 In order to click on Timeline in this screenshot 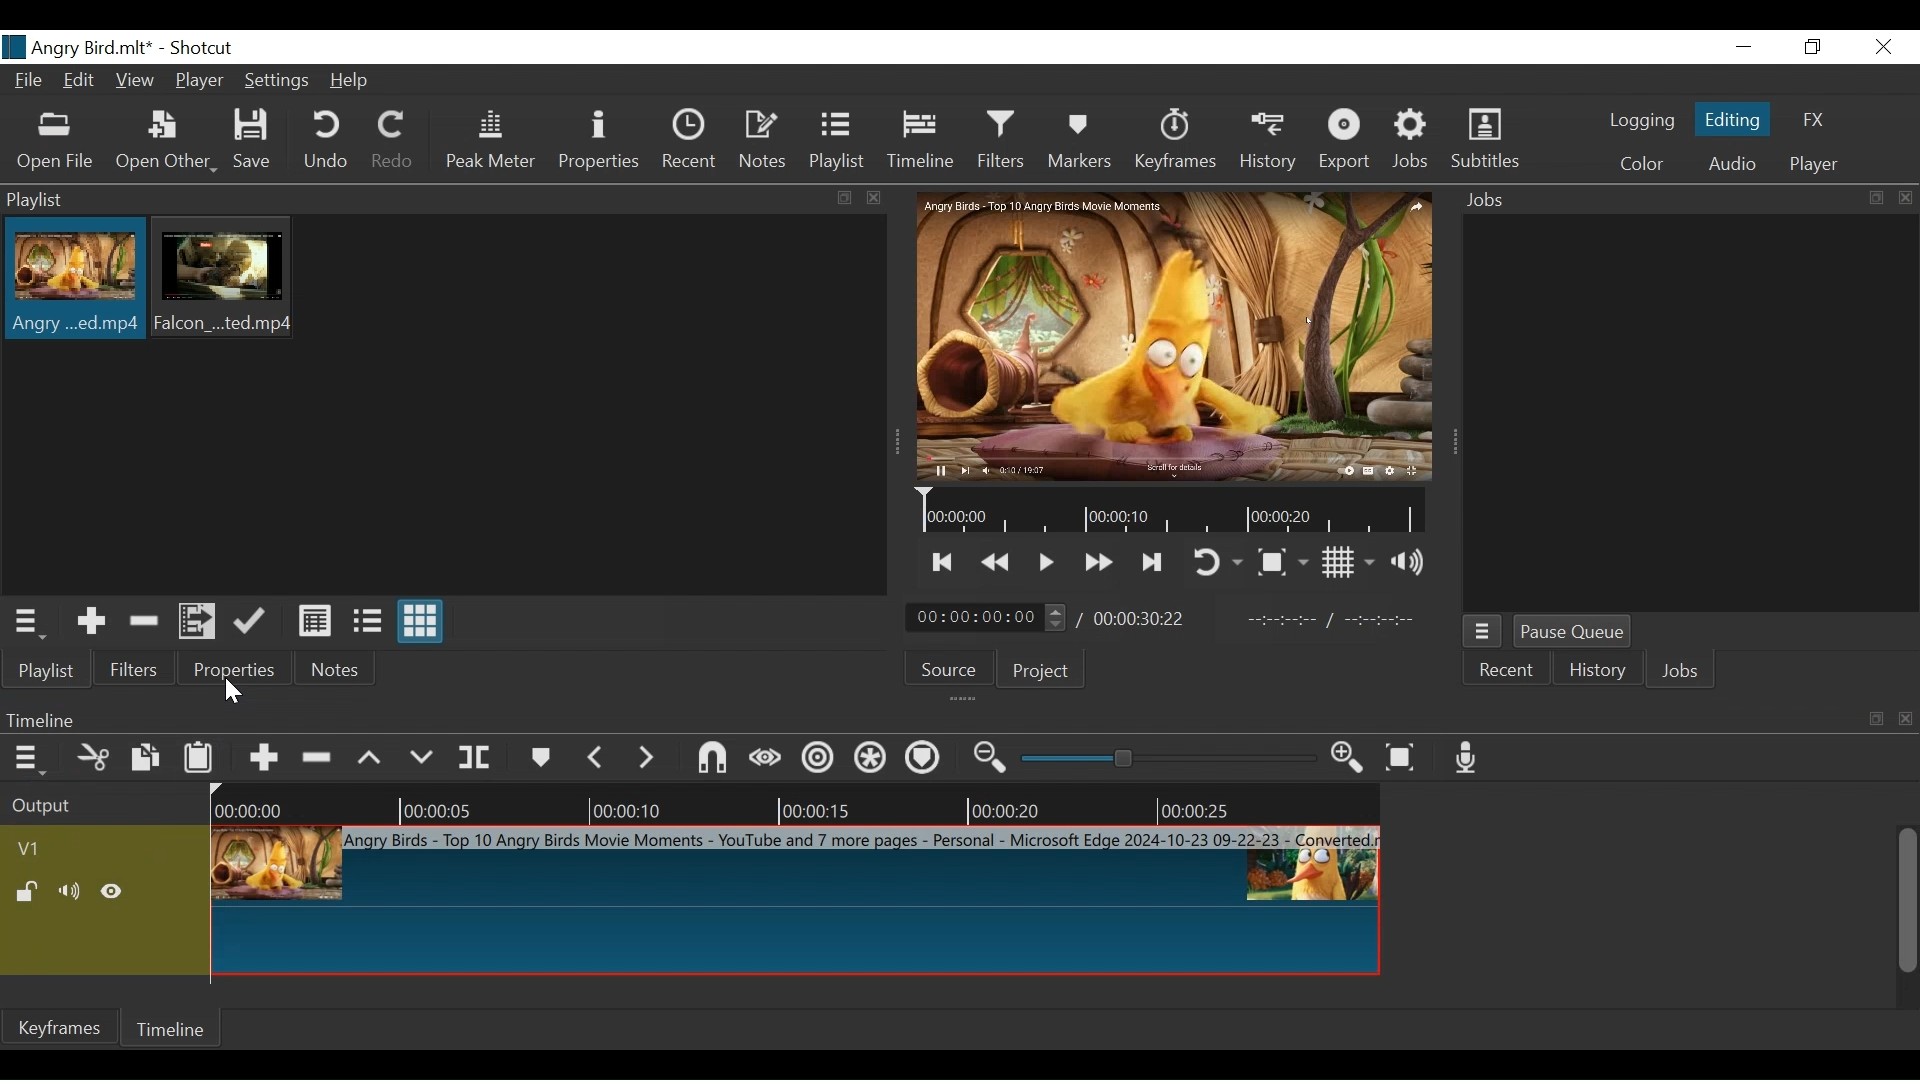, I will do `click(1178, 510)`.